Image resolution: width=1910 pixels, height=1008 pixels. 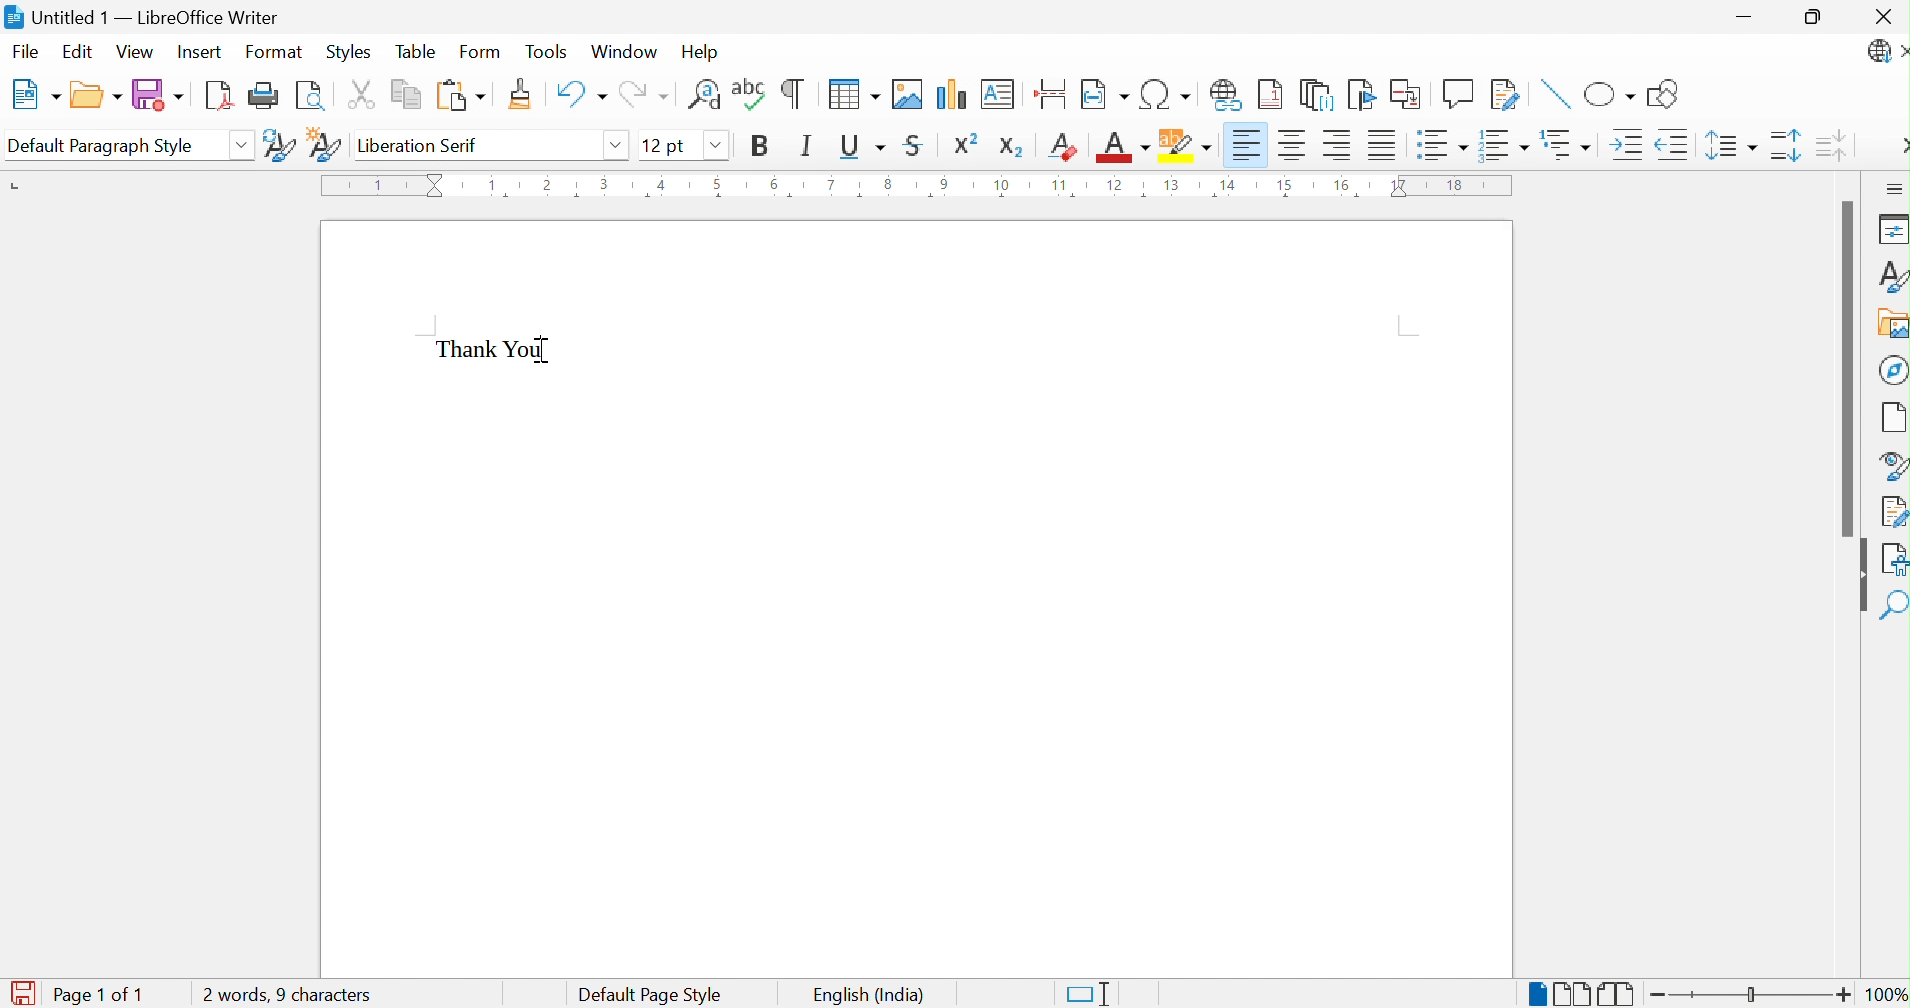 What do you see at coordinates (795, 93) in the screenshot?
I see `Toggle Formatting Marks` at bounding box center [795, 93].